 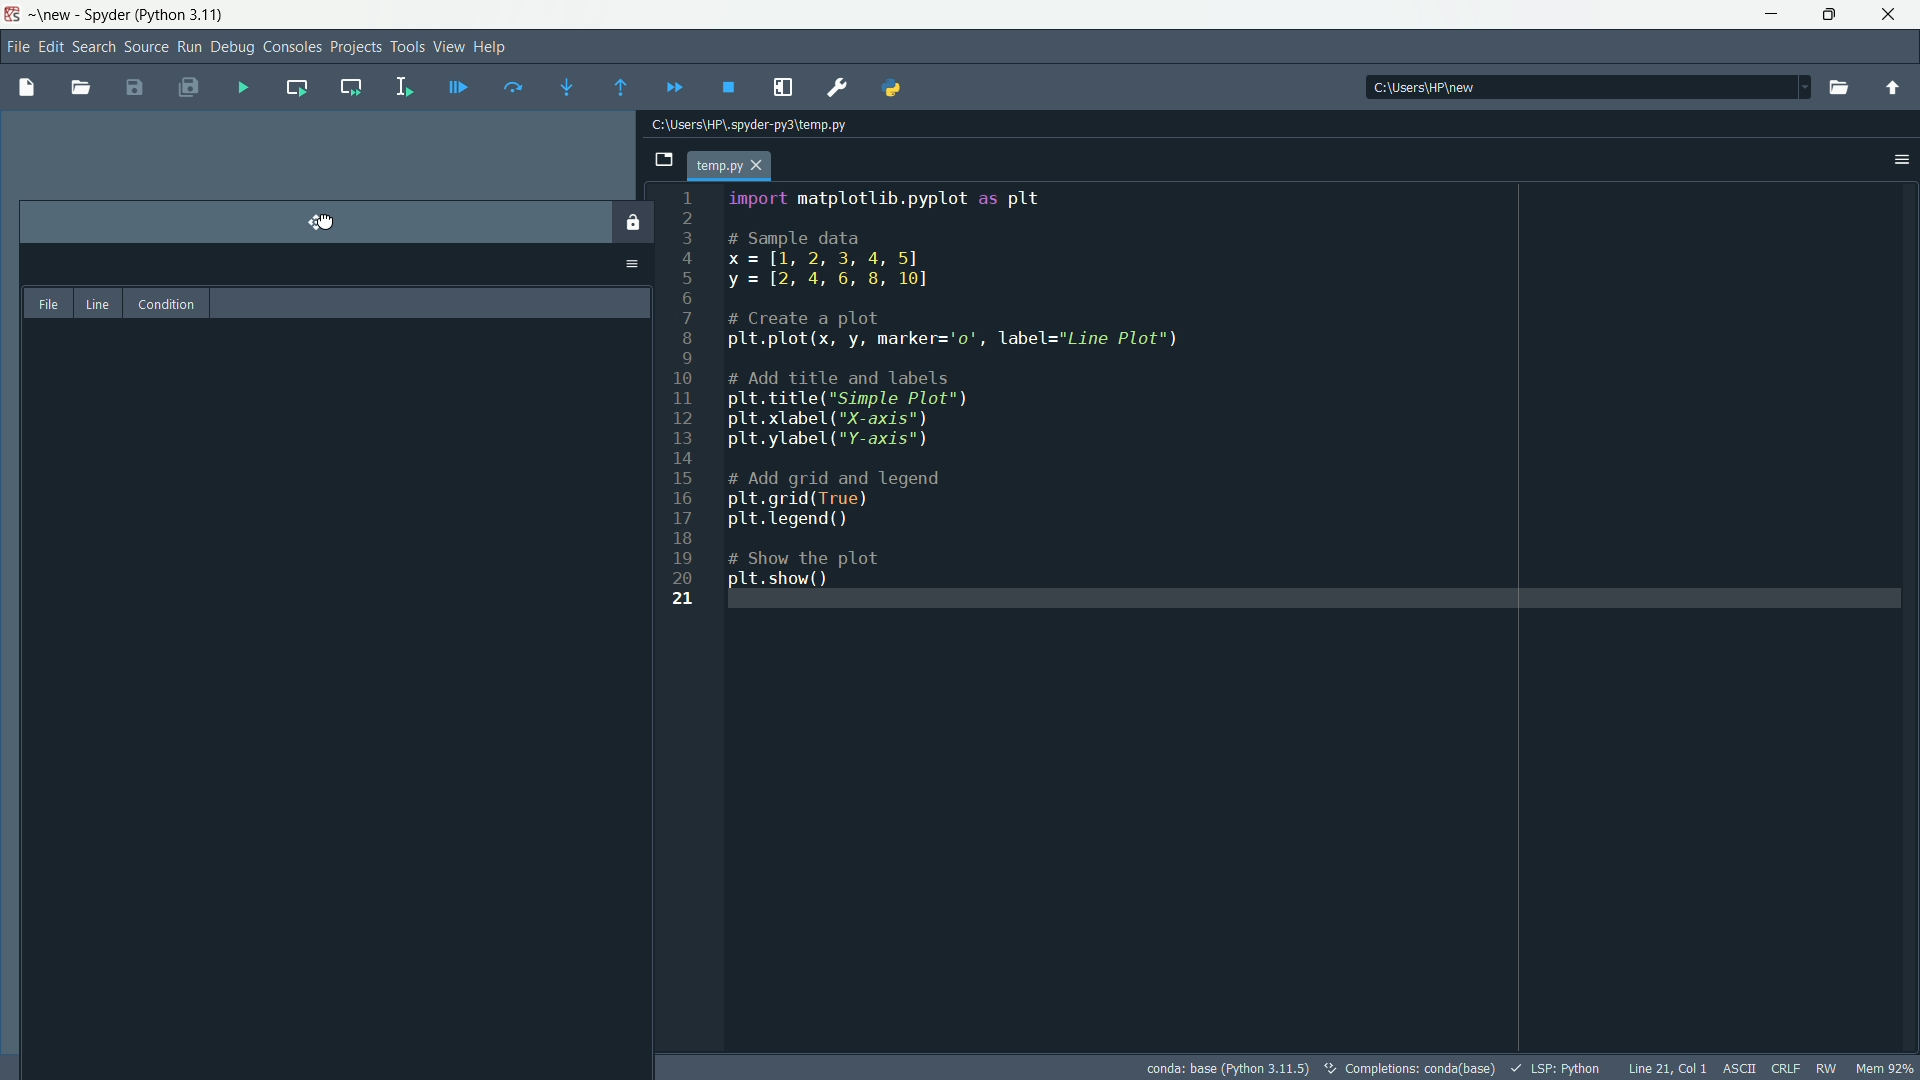 What do you see at coordinates (192, 90) in the screenshot?
I see `save all files` at bounding box center [192, 90].